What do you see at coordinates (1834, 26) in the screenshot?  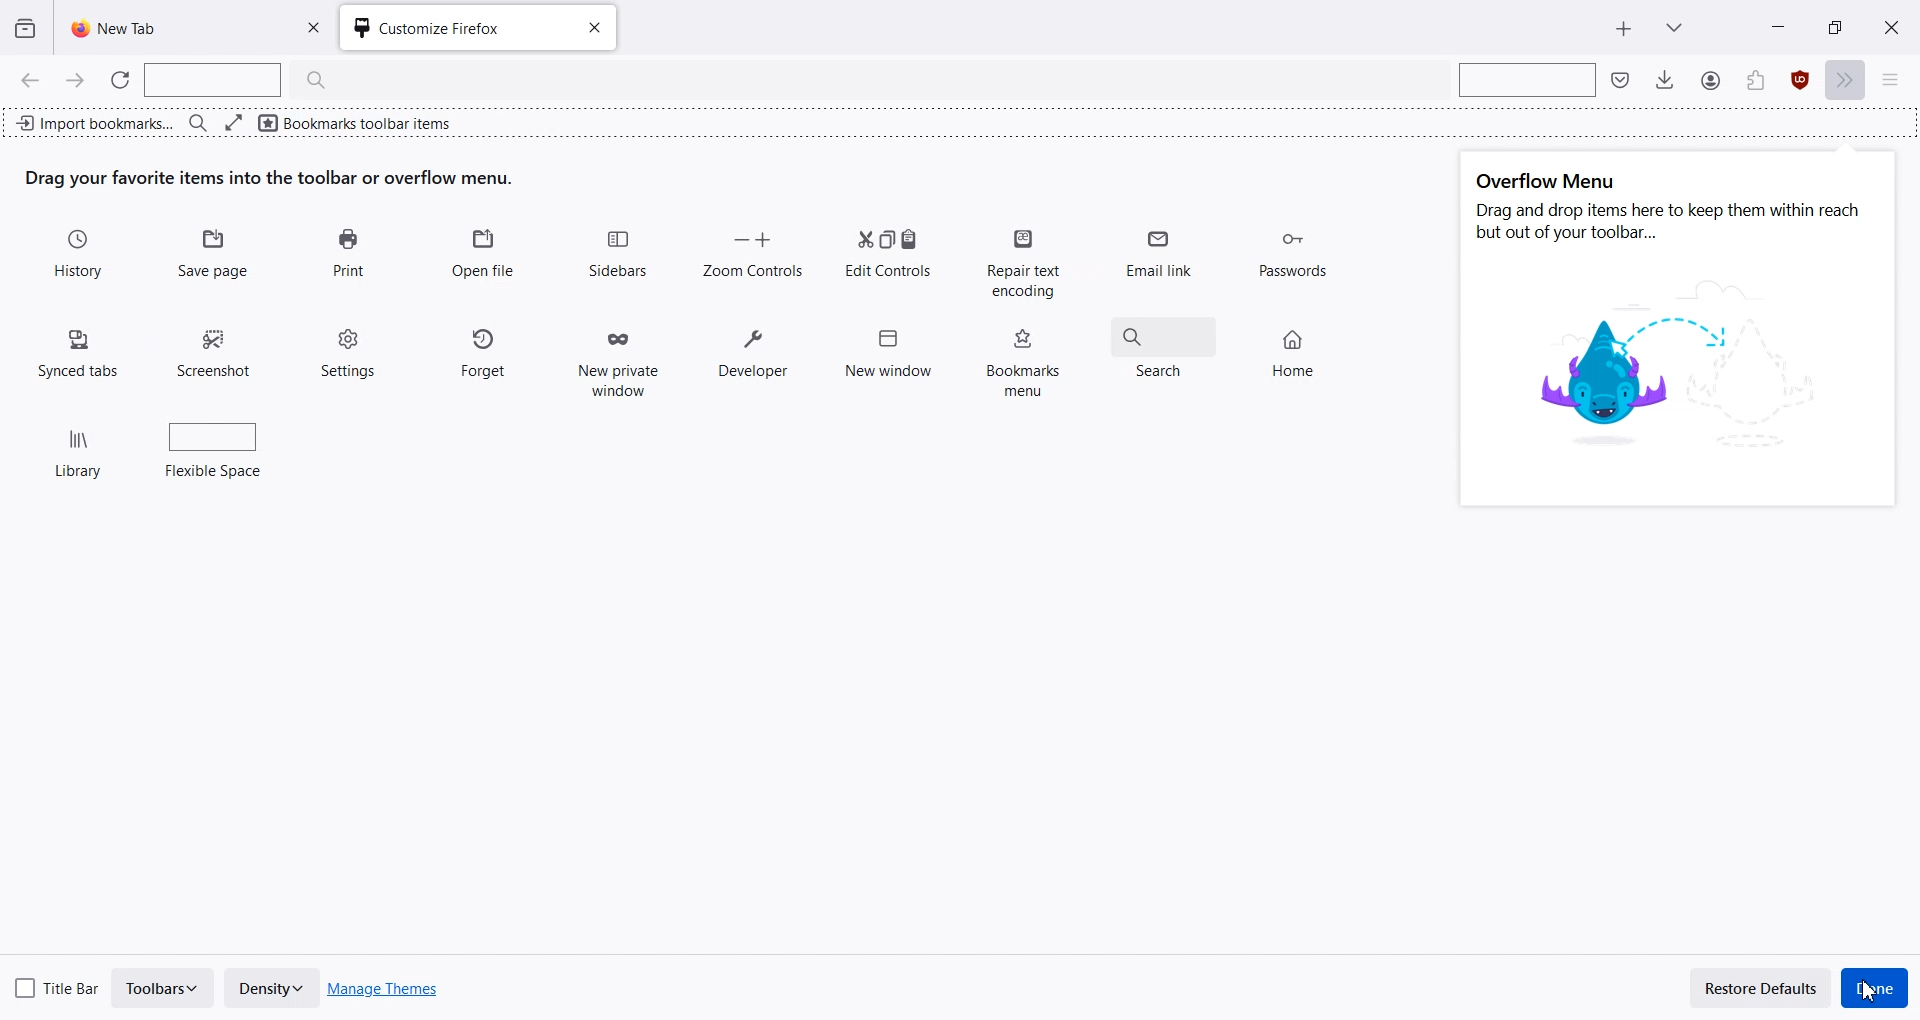 I see `Maximize` at bounding box center [1834, 26].